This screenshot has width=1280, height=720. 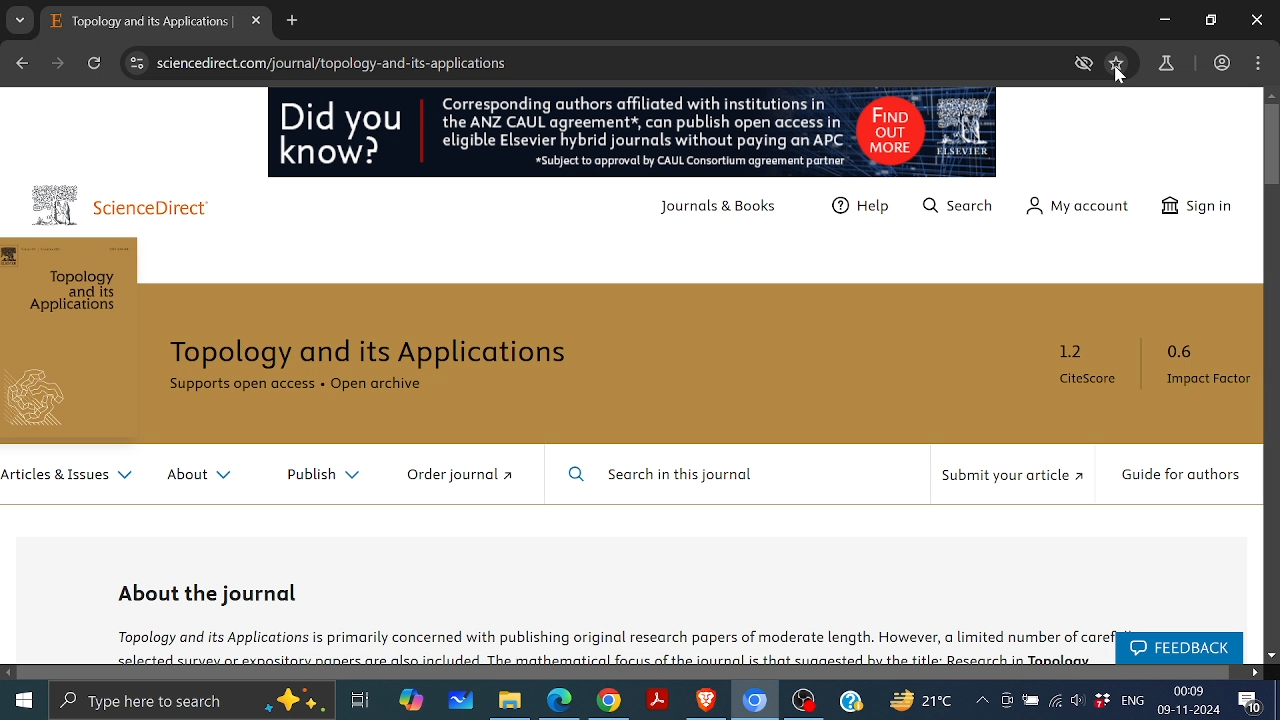 What do you see at coordinates (393, 388) in the screenshot?
I see `open archive` at bounding box center [393, 388].